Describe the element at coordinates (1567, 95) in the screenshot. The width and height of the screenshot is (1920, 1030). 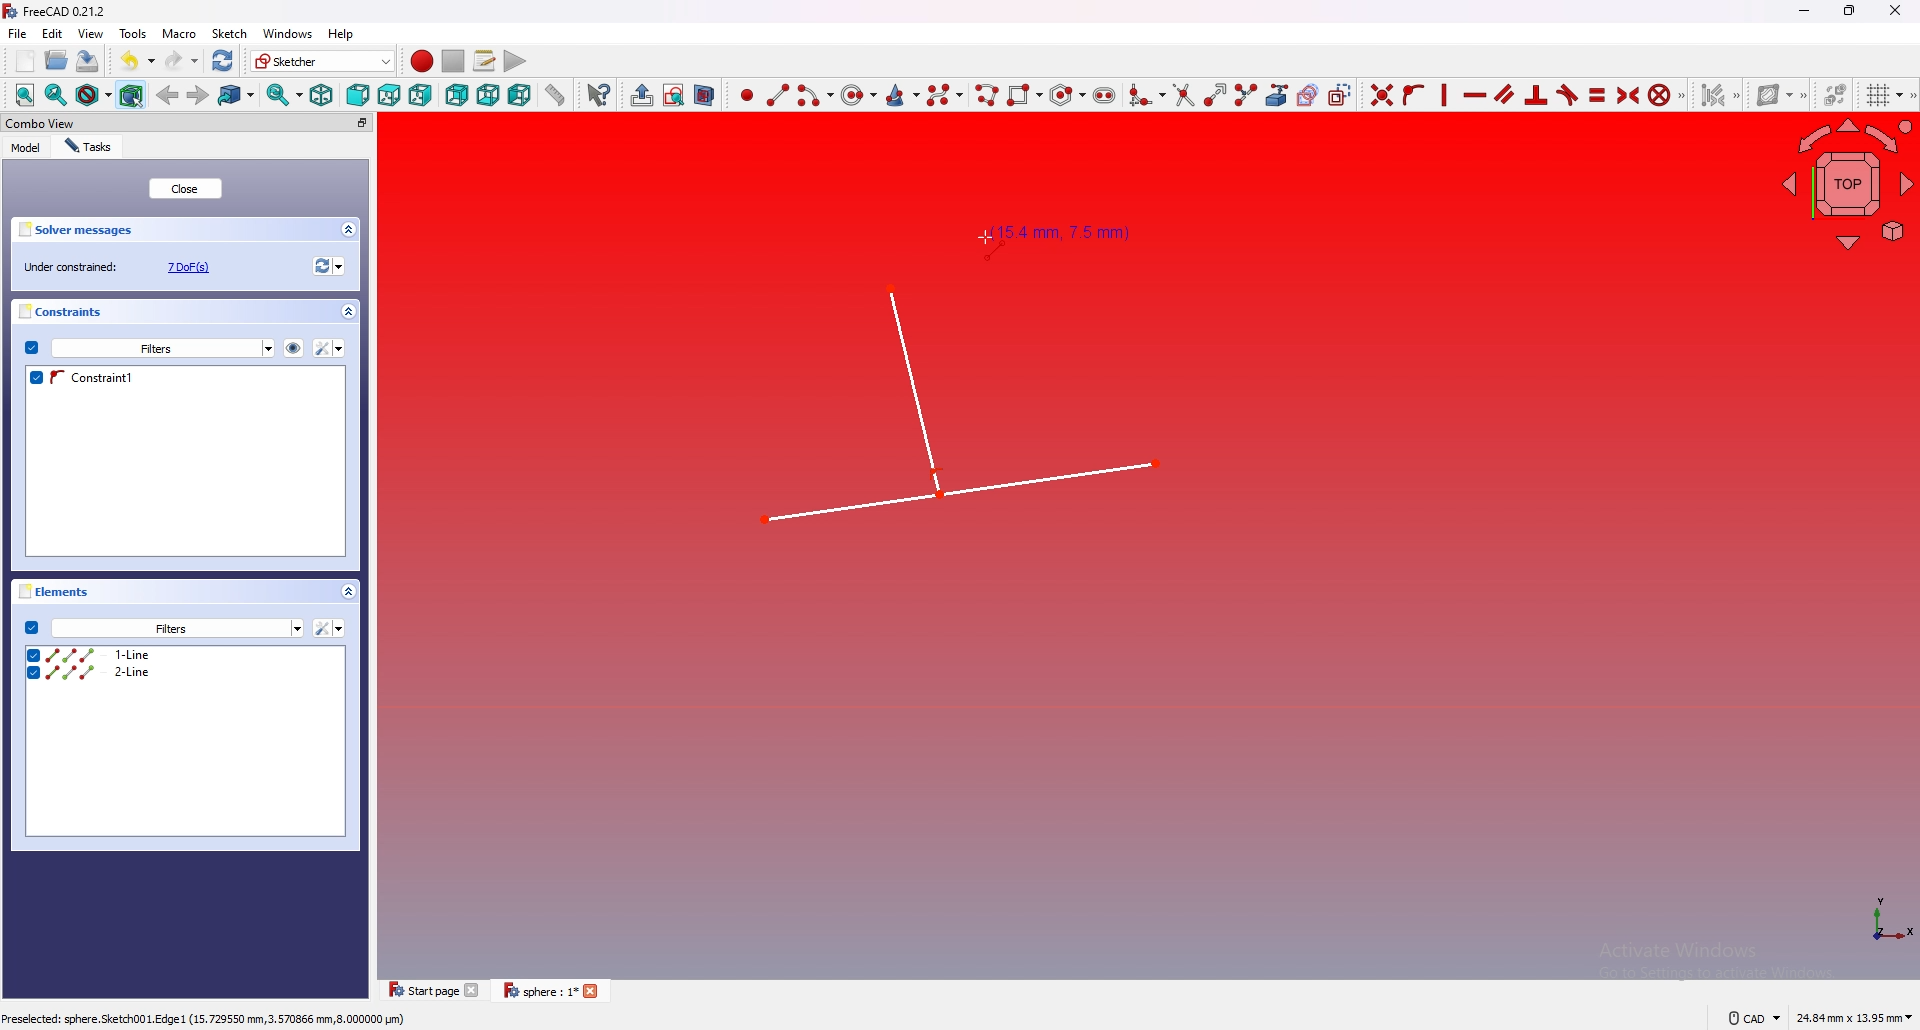
I see `Constrain tangent` at that location.